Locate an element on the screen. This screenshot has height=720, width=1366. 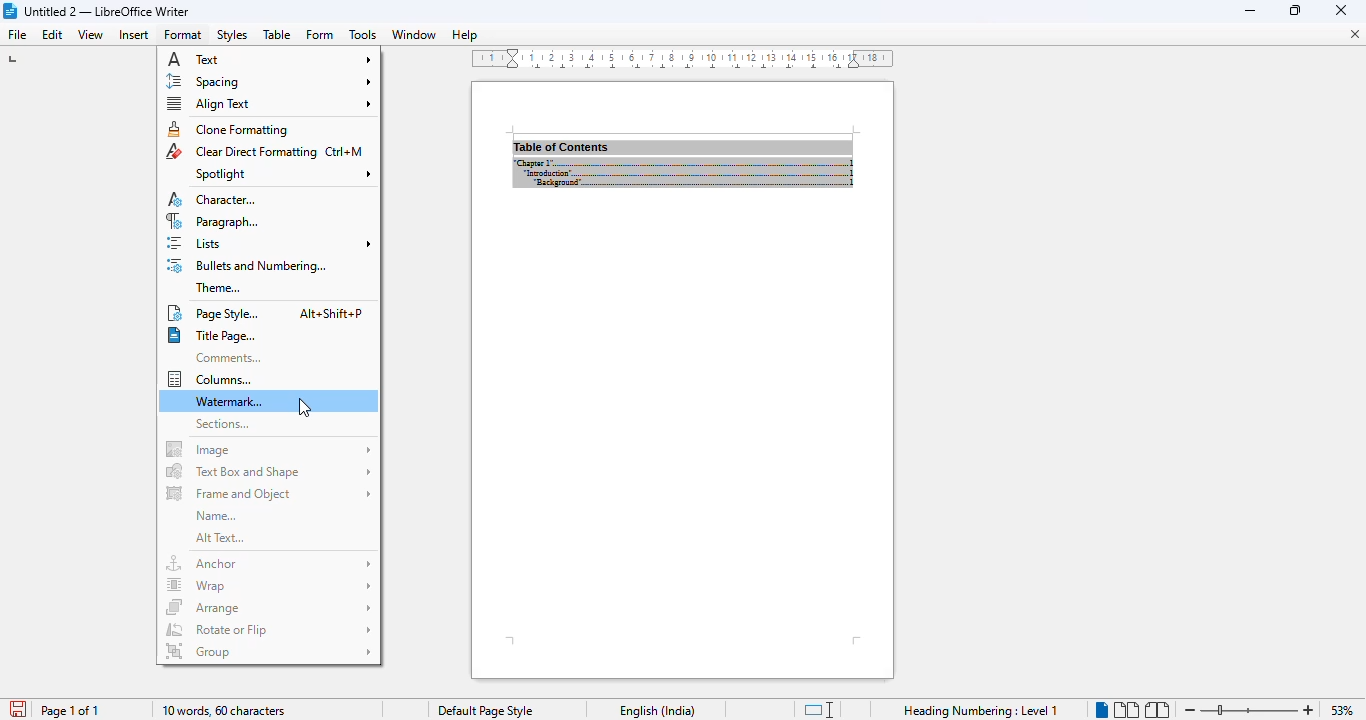
zoom out is located at coordinates (1190, 709).